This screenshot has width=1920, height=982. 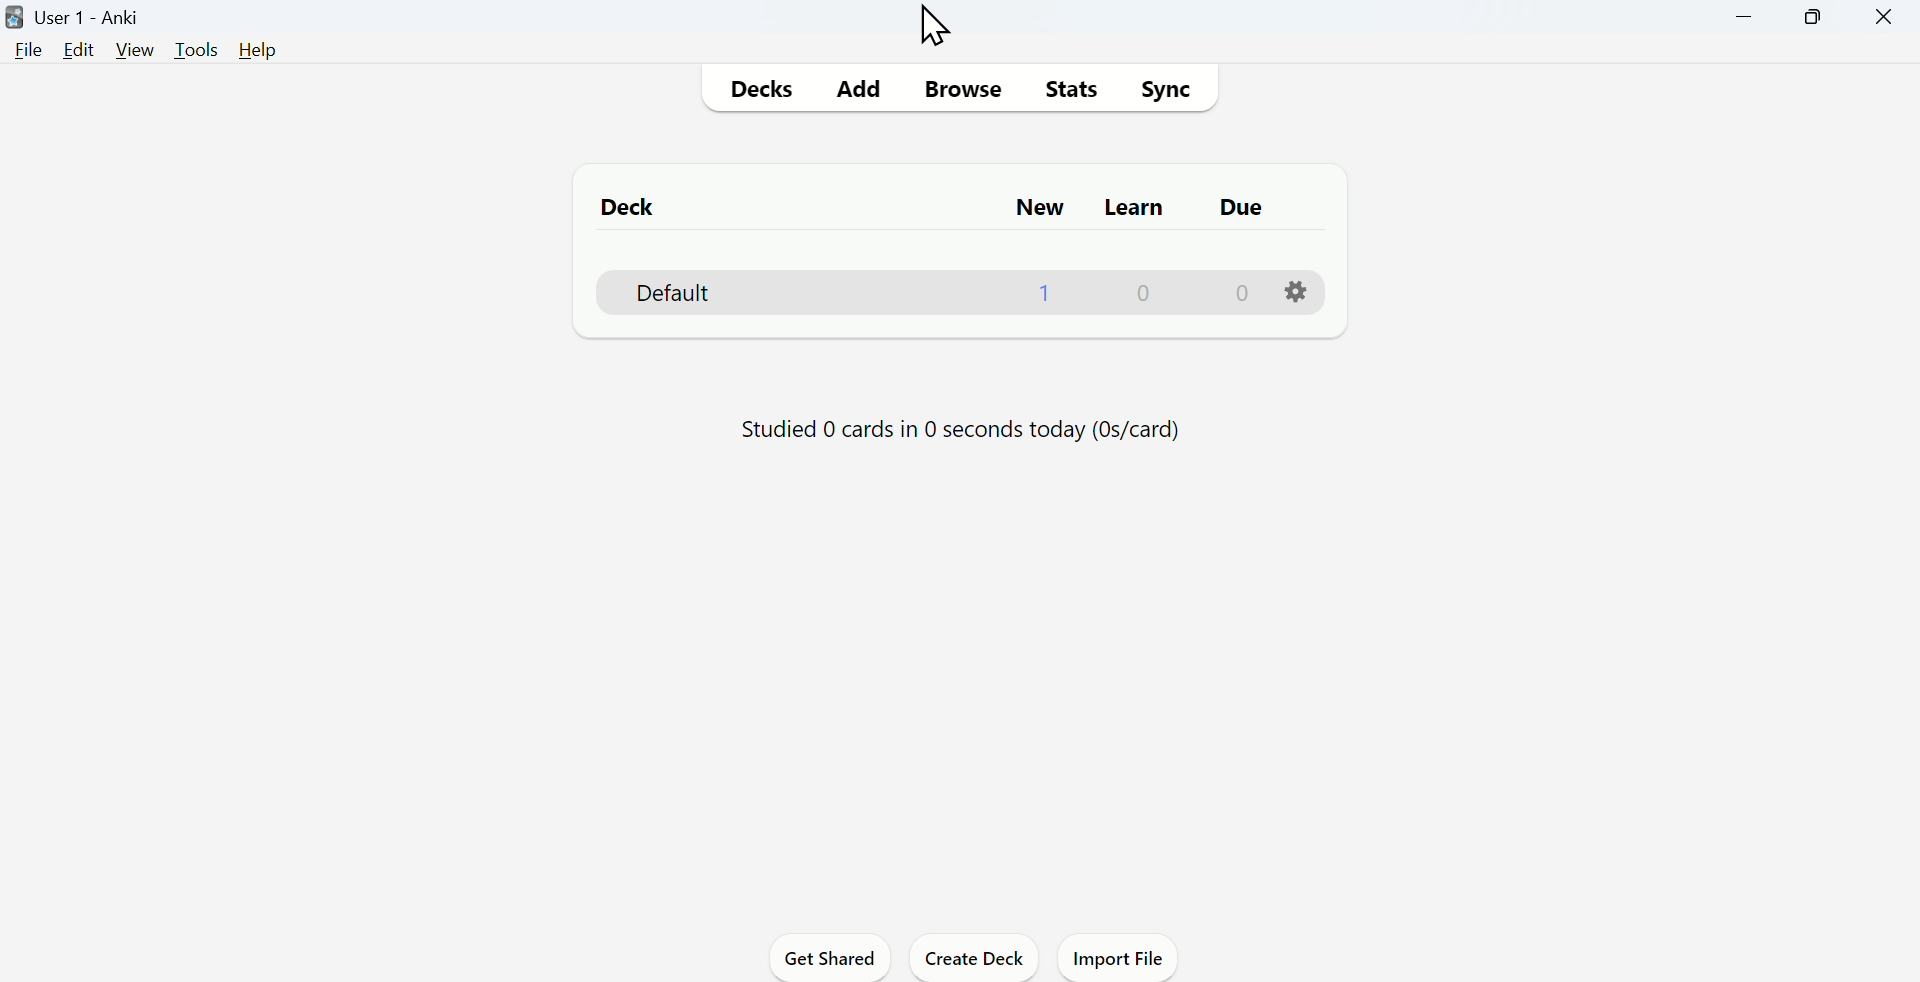 I want to click on create deck, so click(x=976, y=958).